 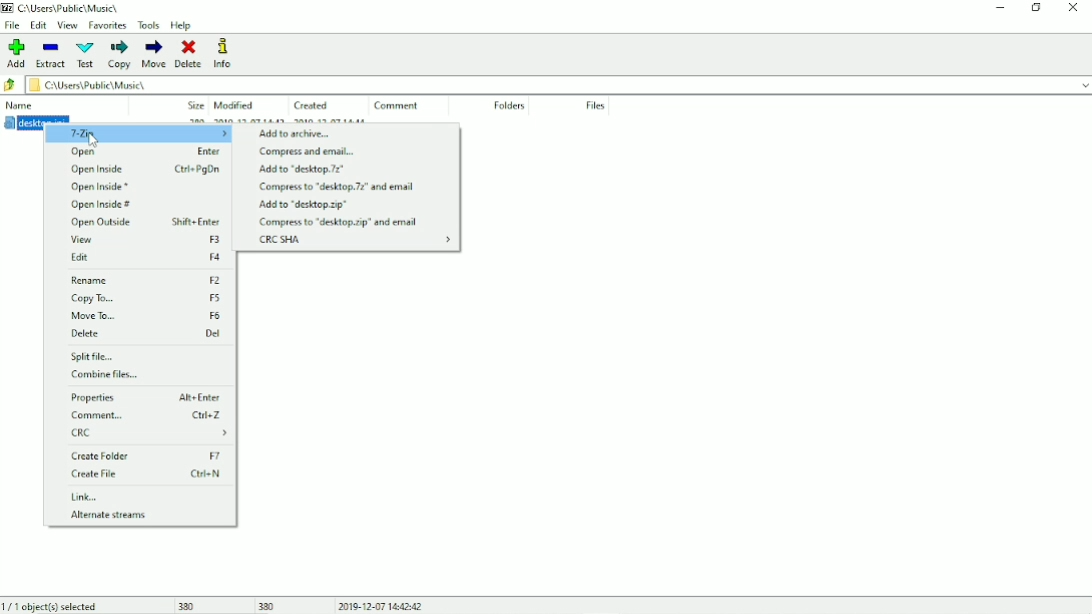 I want to click on Favorites, so click(x=107, y=26).